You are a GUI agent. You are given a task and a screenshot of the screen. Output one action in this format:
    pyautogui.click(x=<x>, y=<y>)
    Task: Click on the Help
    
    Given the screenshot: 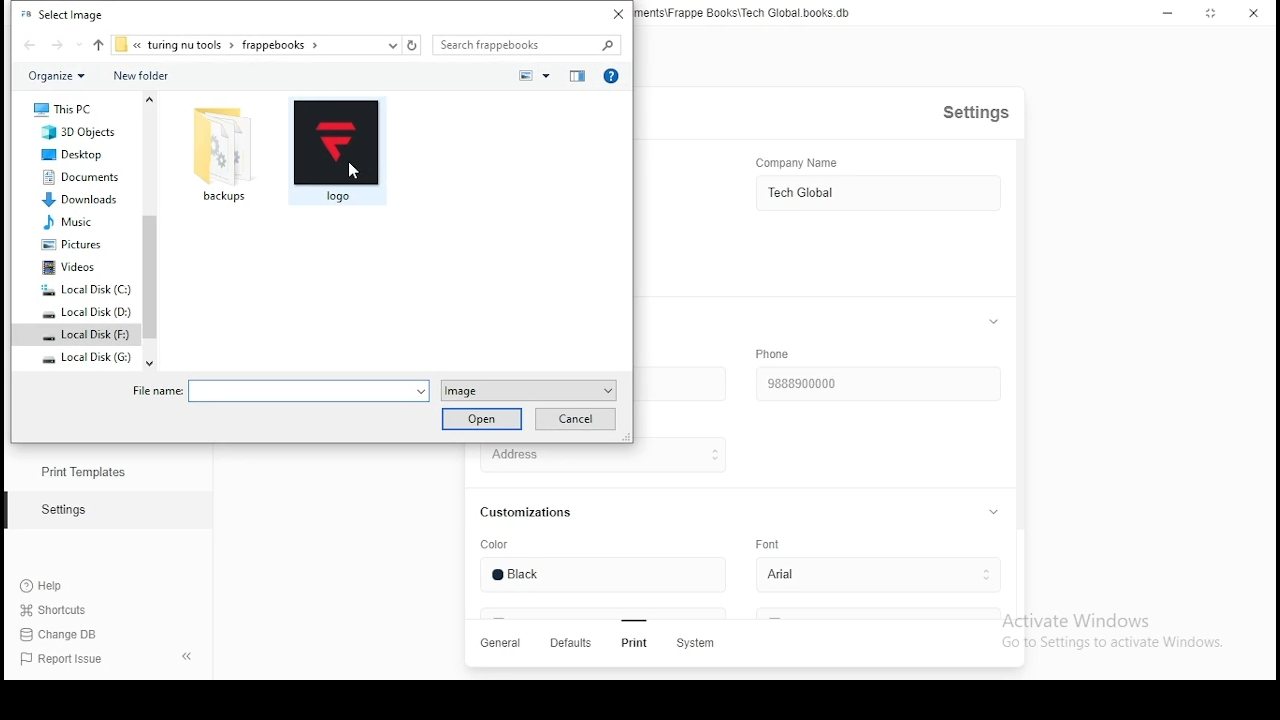 What is the action you would take?
    pyautogui.click(x=56, y=588)
    